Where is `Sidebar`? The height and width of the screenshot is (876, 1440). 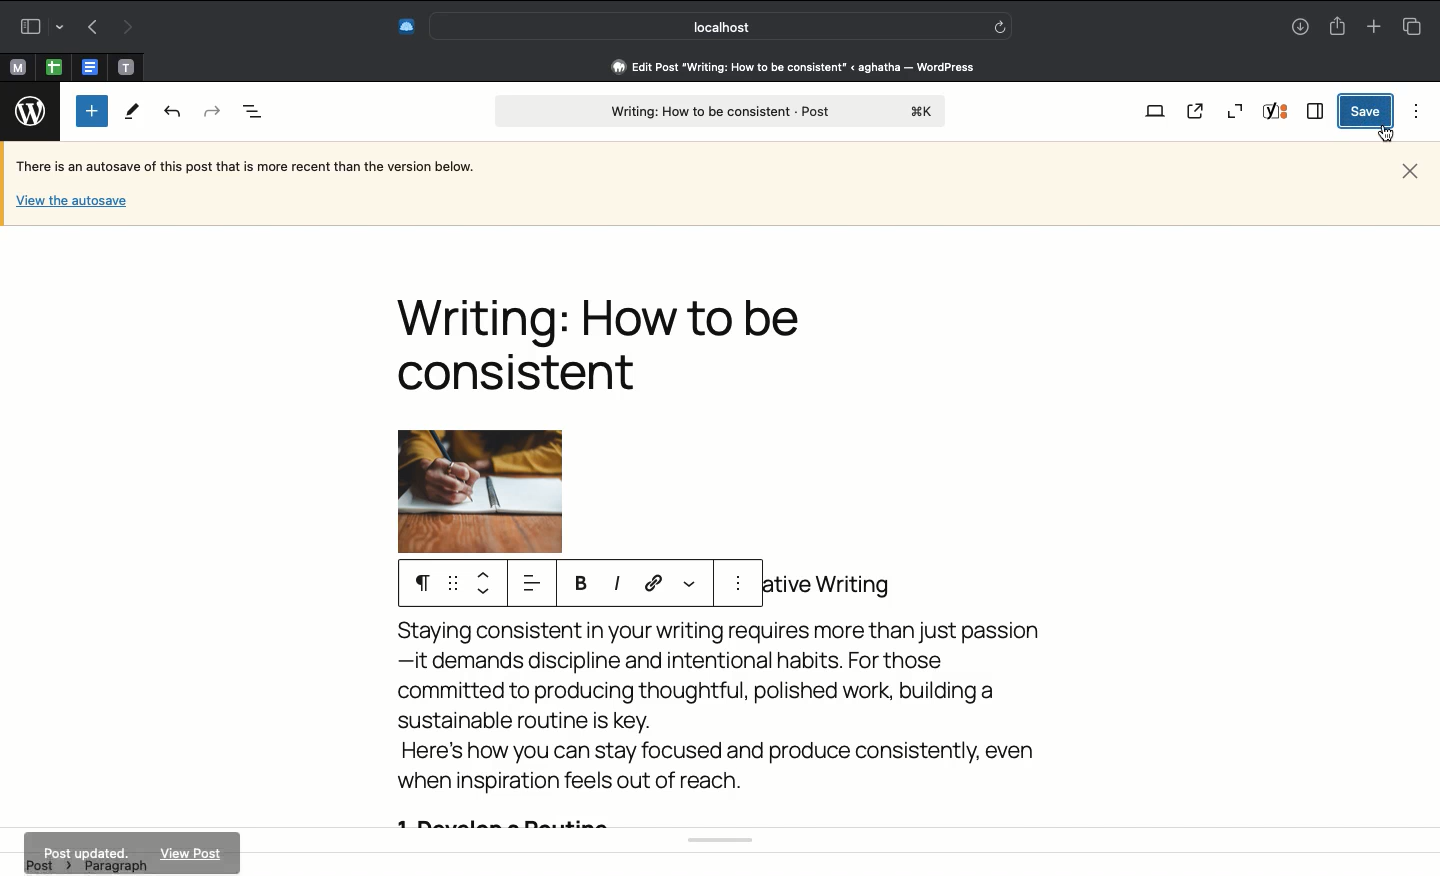 Sidebar is located at coordinates (39, 24).